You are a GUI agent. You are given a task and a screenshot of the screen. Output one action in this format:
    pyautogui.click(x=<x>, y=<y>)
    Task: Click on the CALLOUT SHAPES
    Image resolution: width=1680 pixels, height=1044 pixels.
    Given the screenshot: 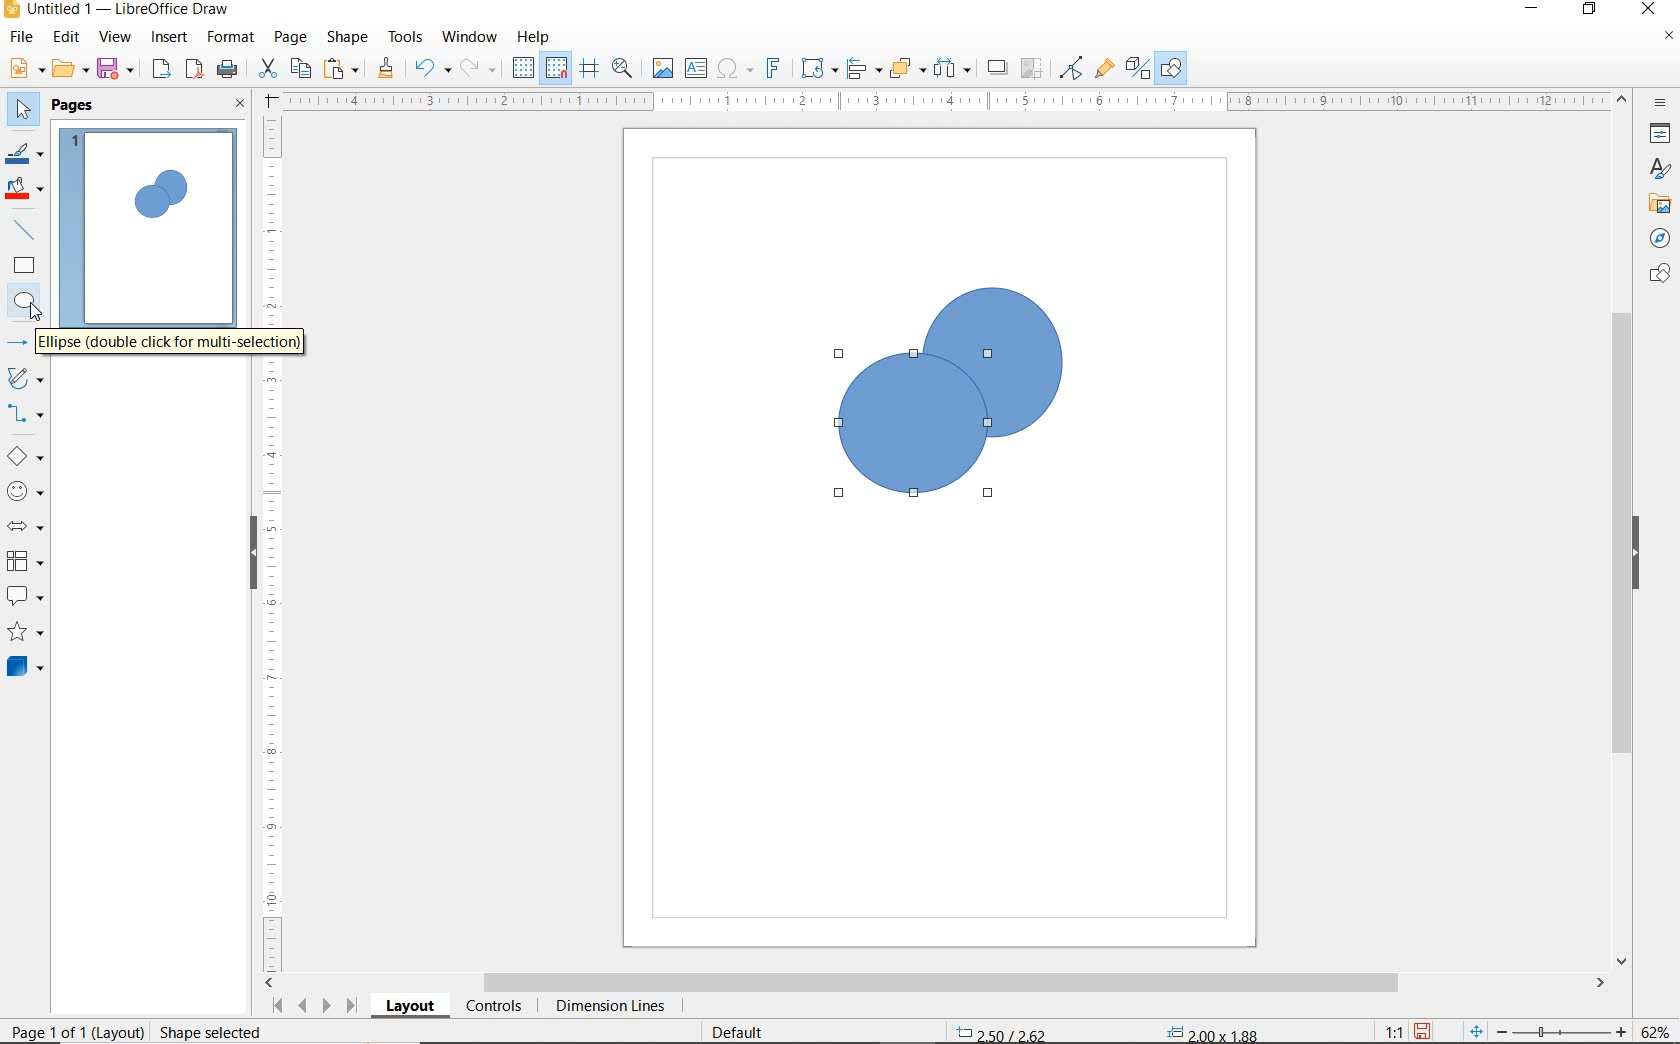 What is the action you would take?
    pyautogui.click(x=24, y=597)
    